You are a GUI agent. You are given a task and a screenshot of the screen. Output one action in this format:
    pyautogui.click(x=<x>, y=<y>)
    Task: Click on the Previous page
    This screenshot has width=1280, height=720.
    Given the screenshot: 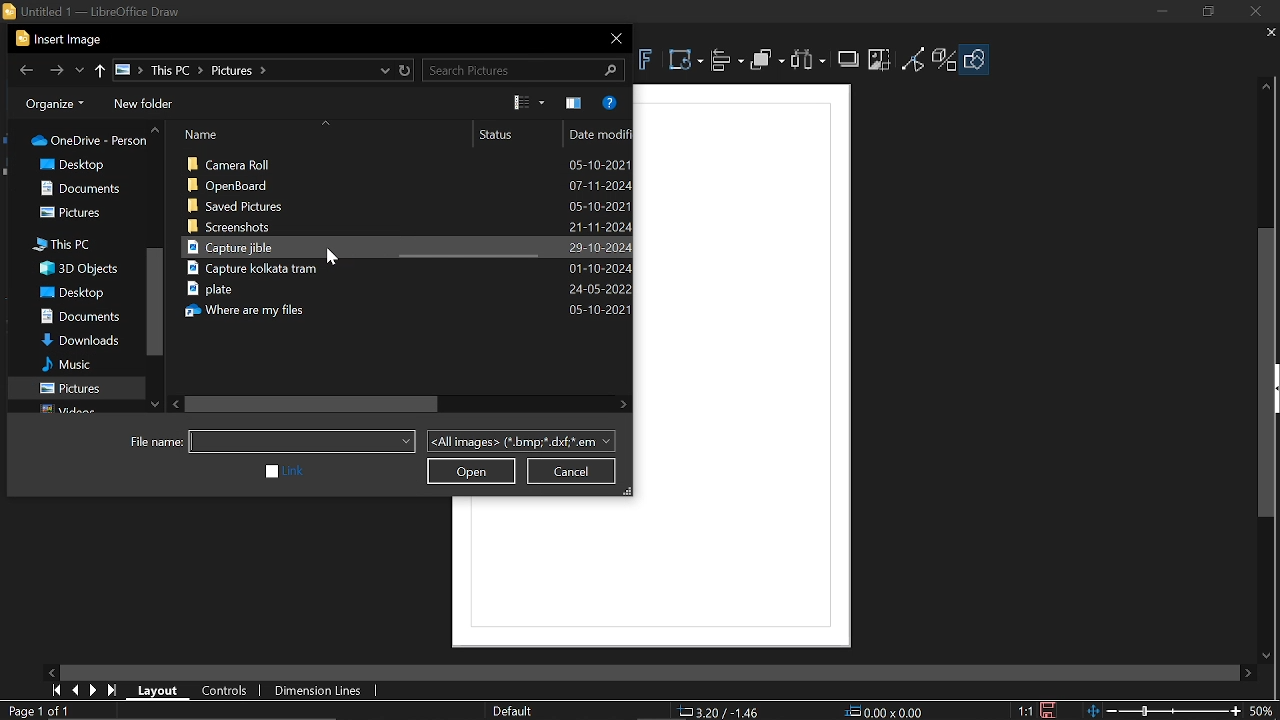 What is the action you would take?
    pyautogui.click(x=73, y=691)
    